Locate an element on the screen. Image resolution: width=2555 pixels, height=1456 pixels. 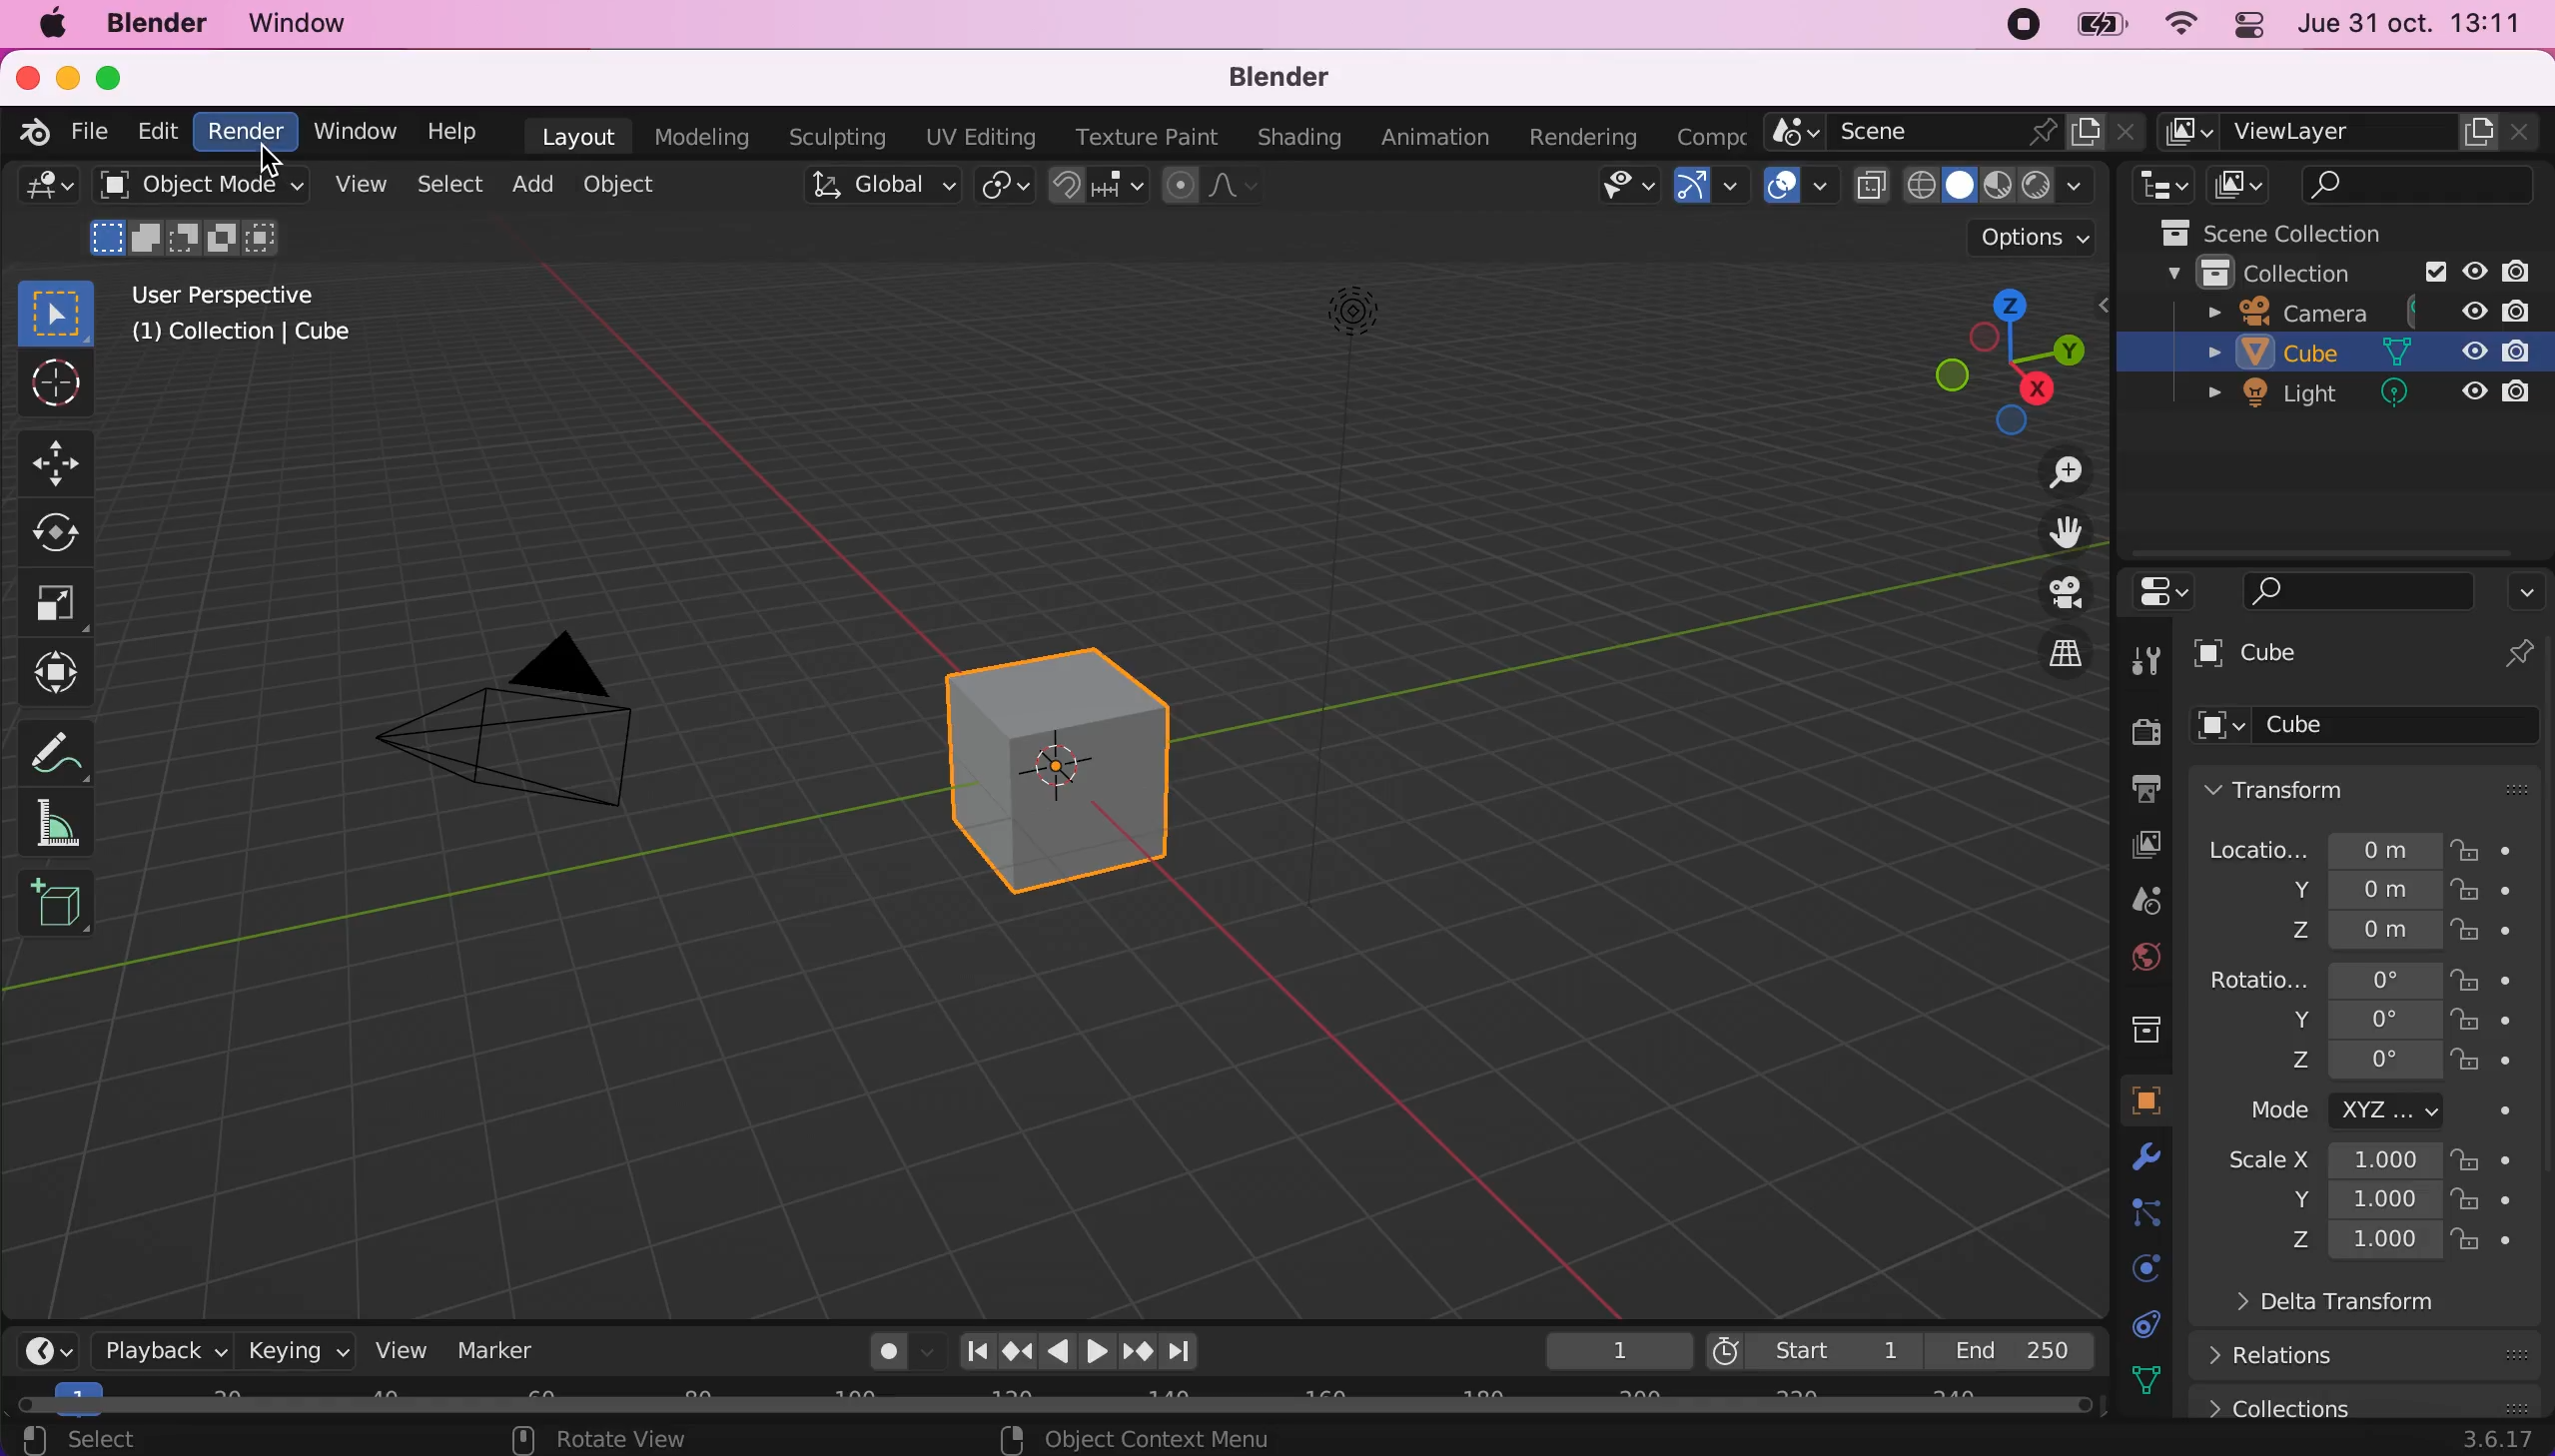
blender is located at coordinates (27, 131).